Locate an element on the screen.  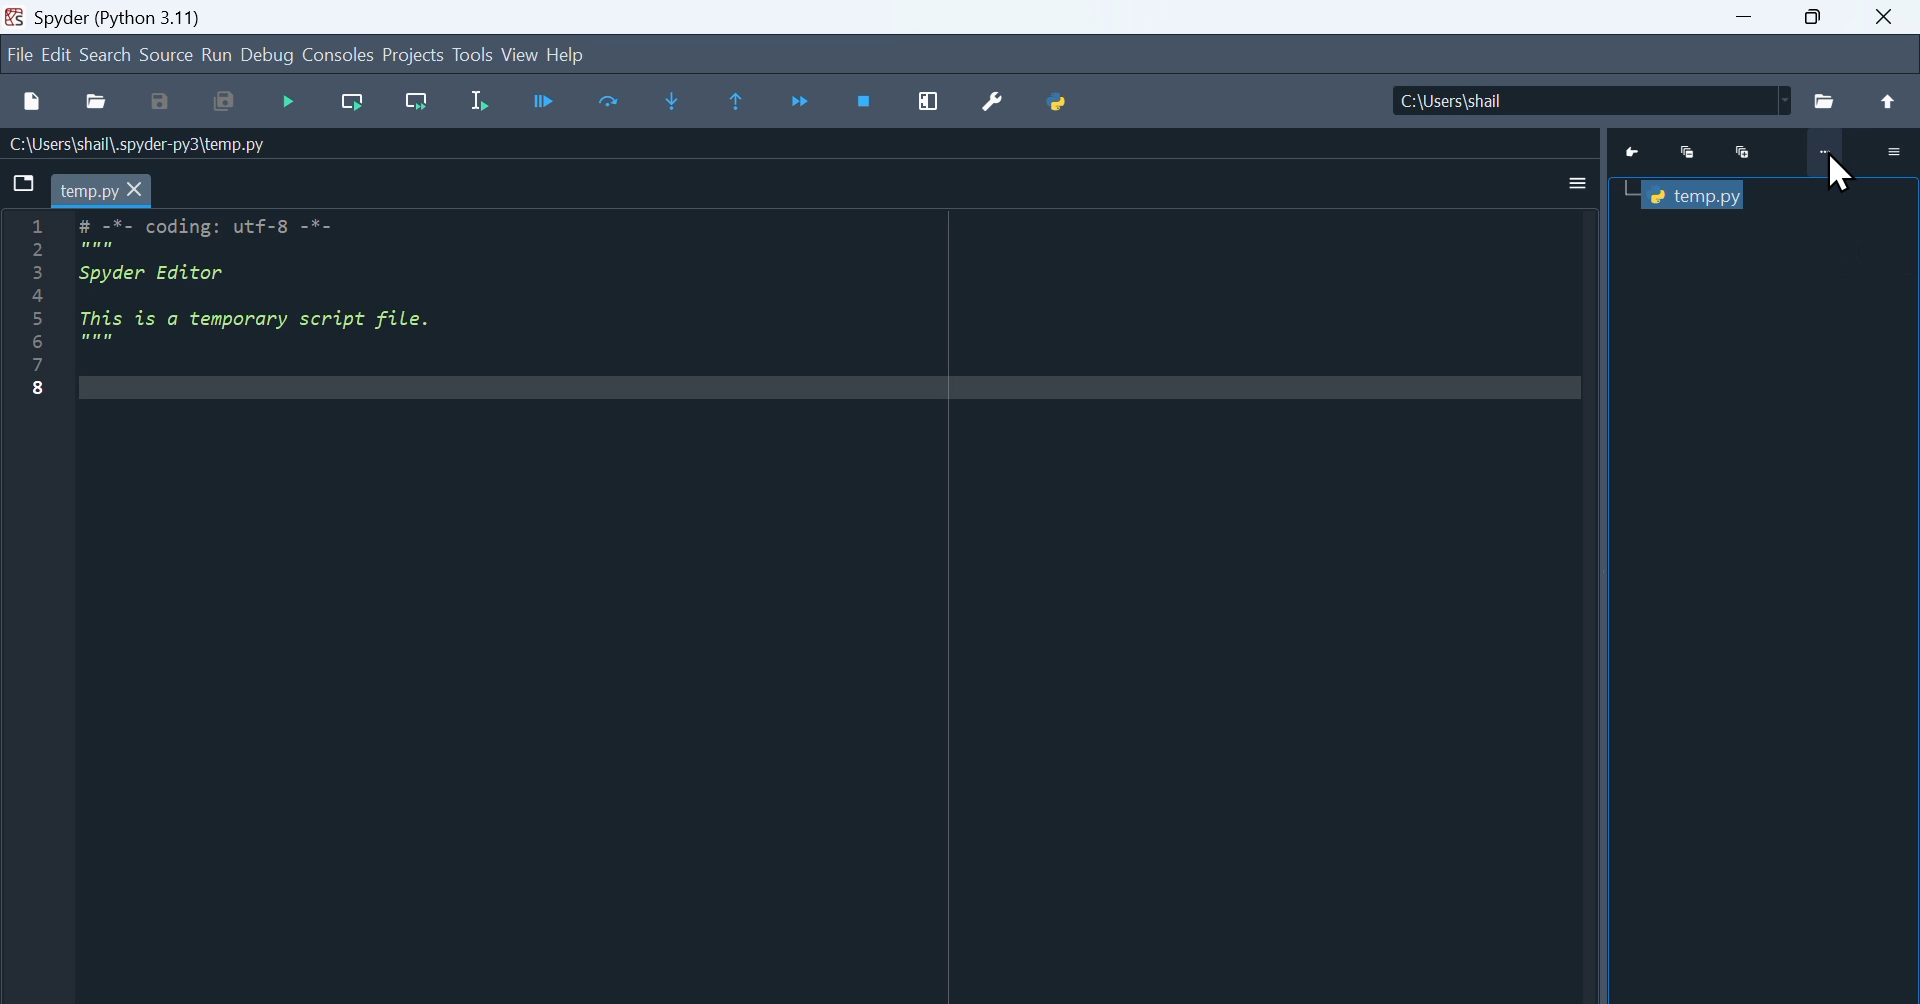
More options is located at coordinates (1890, 151).